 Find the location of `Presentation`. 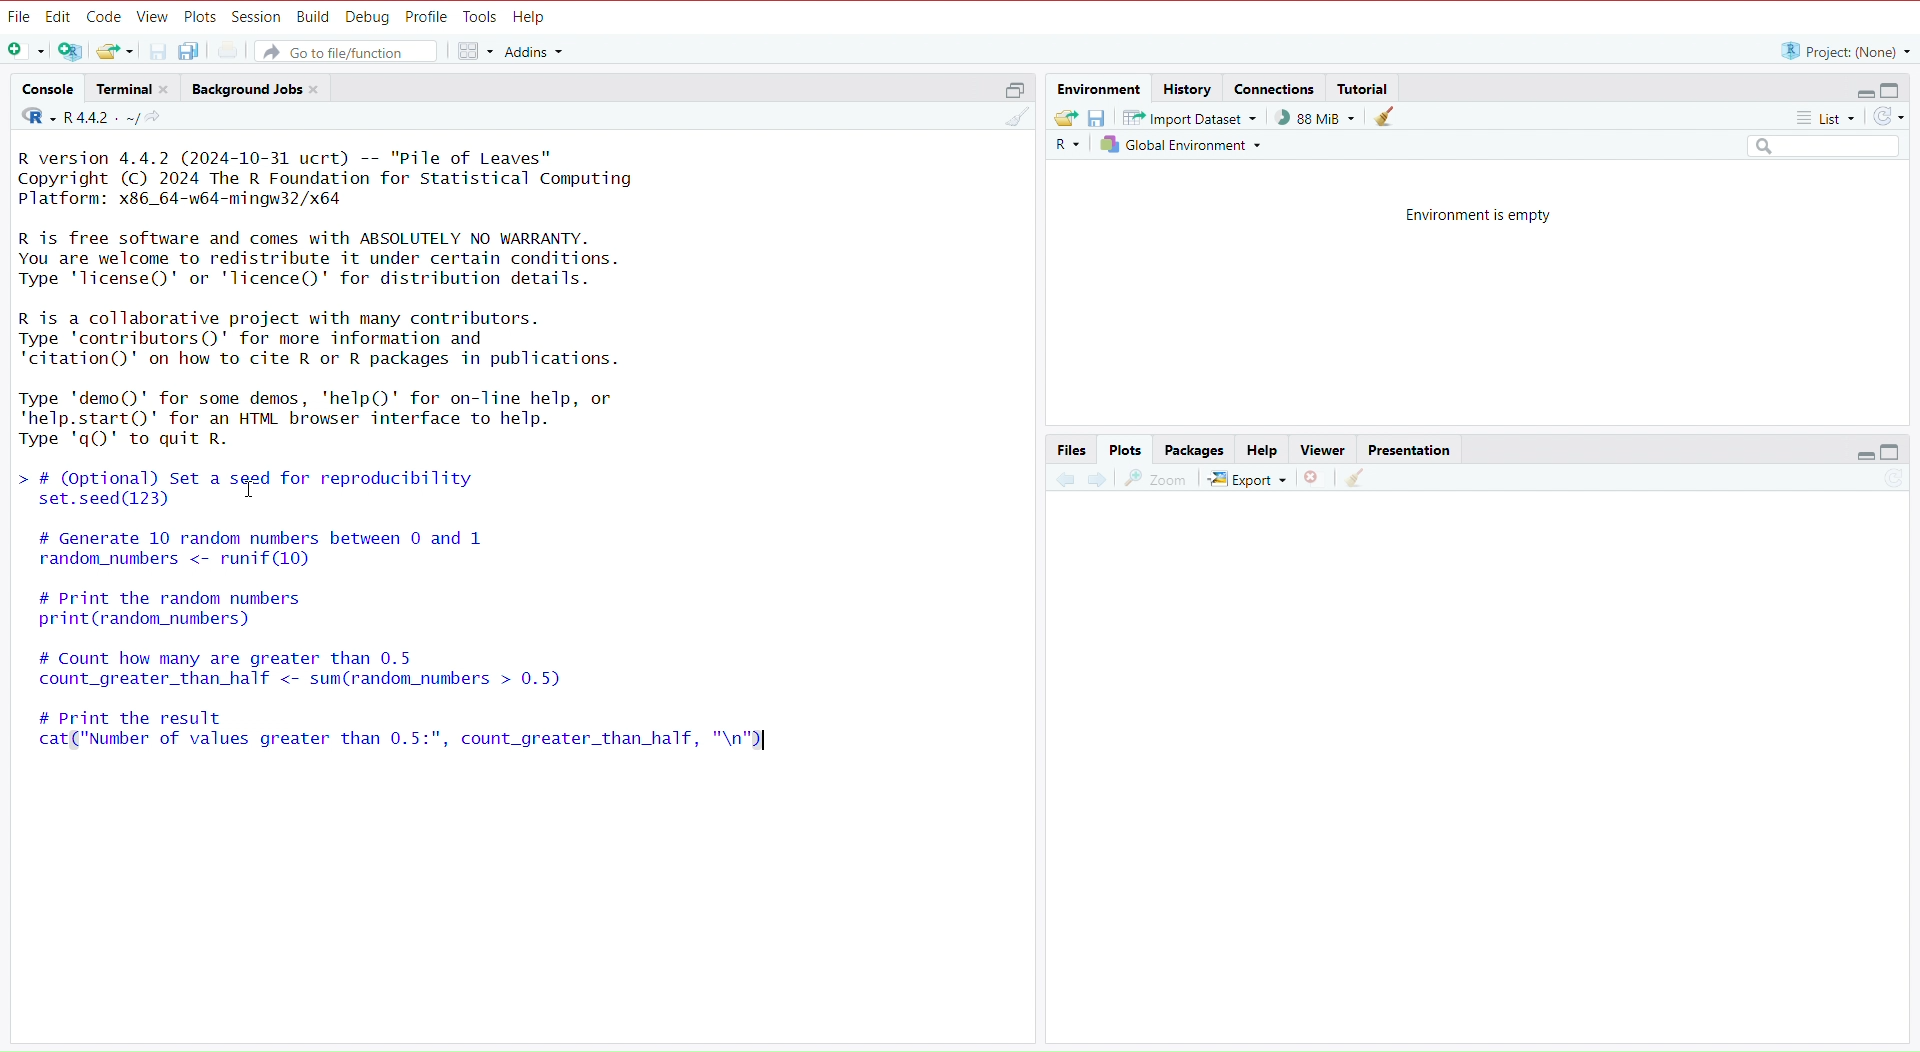

Presentation is located at coordinates (1411, 449).